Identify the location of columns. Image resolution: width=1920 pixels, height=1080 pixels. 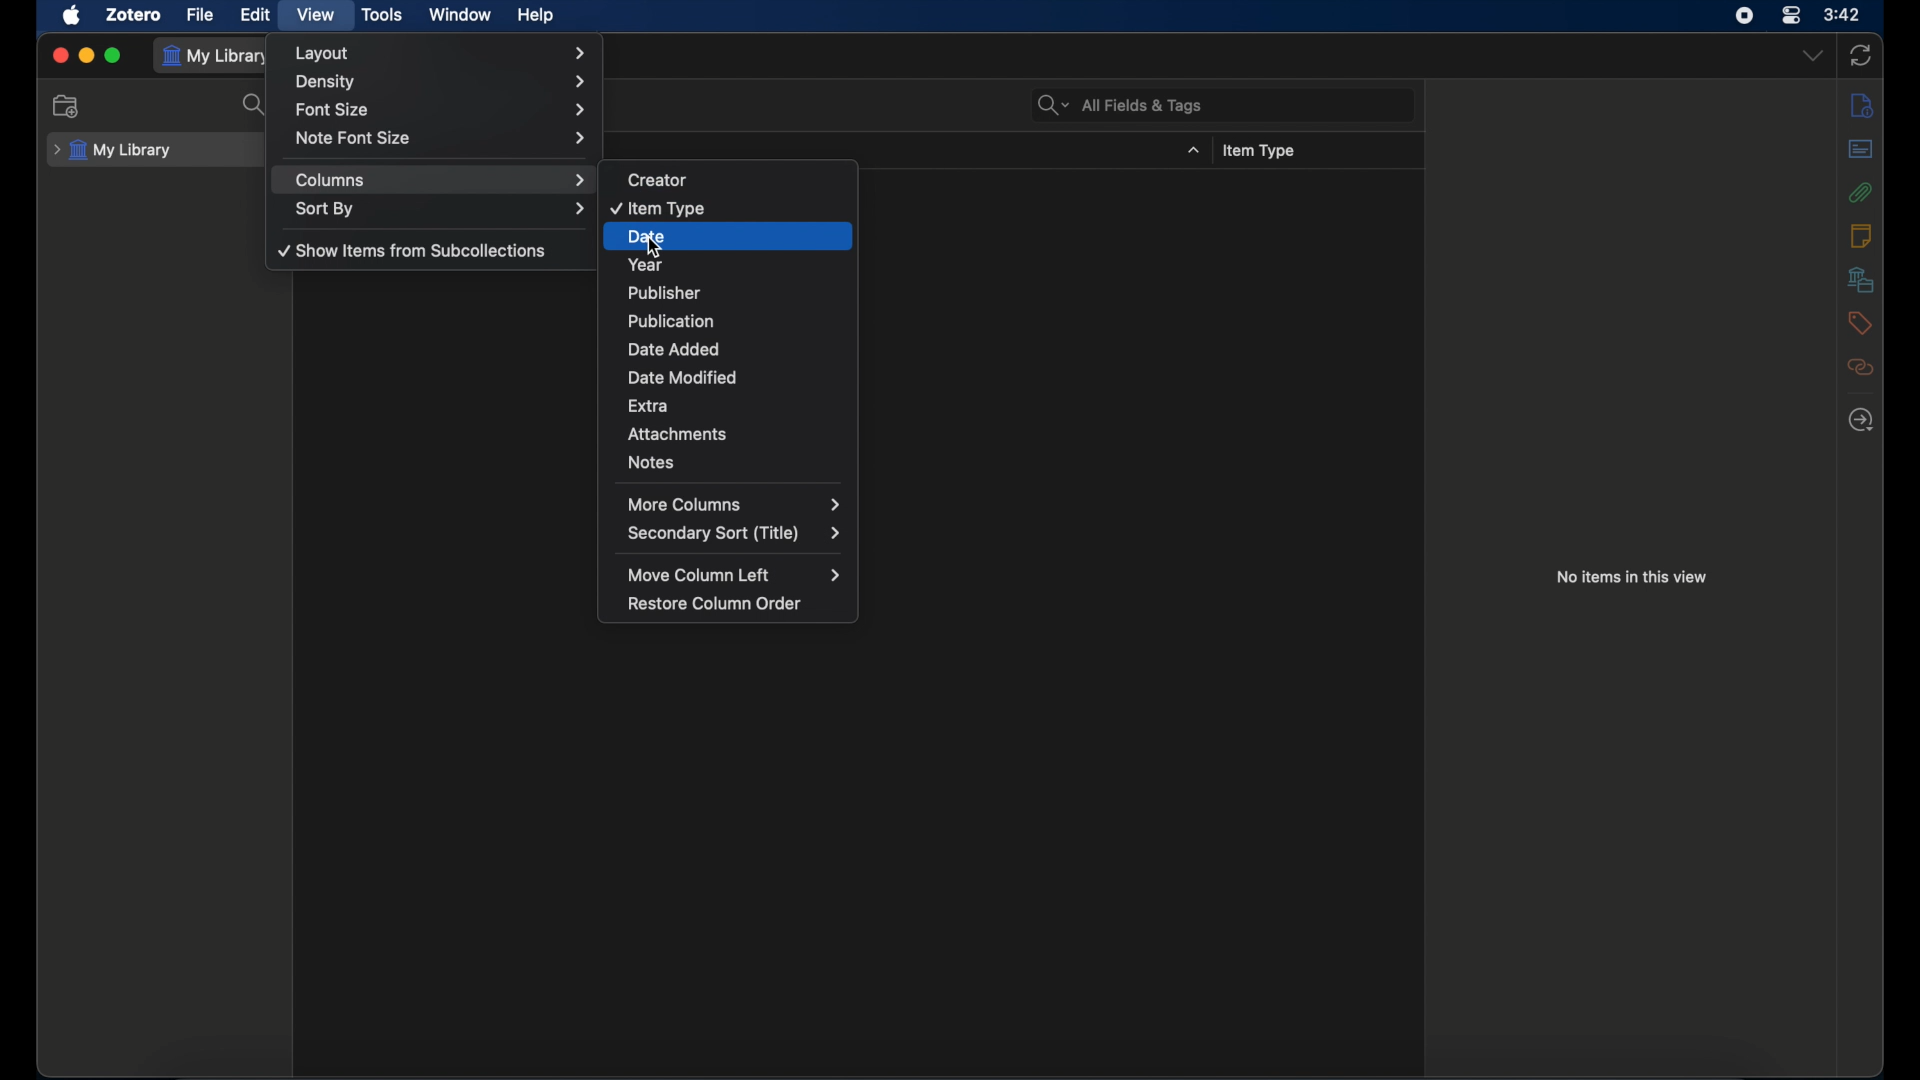
(439, 180).